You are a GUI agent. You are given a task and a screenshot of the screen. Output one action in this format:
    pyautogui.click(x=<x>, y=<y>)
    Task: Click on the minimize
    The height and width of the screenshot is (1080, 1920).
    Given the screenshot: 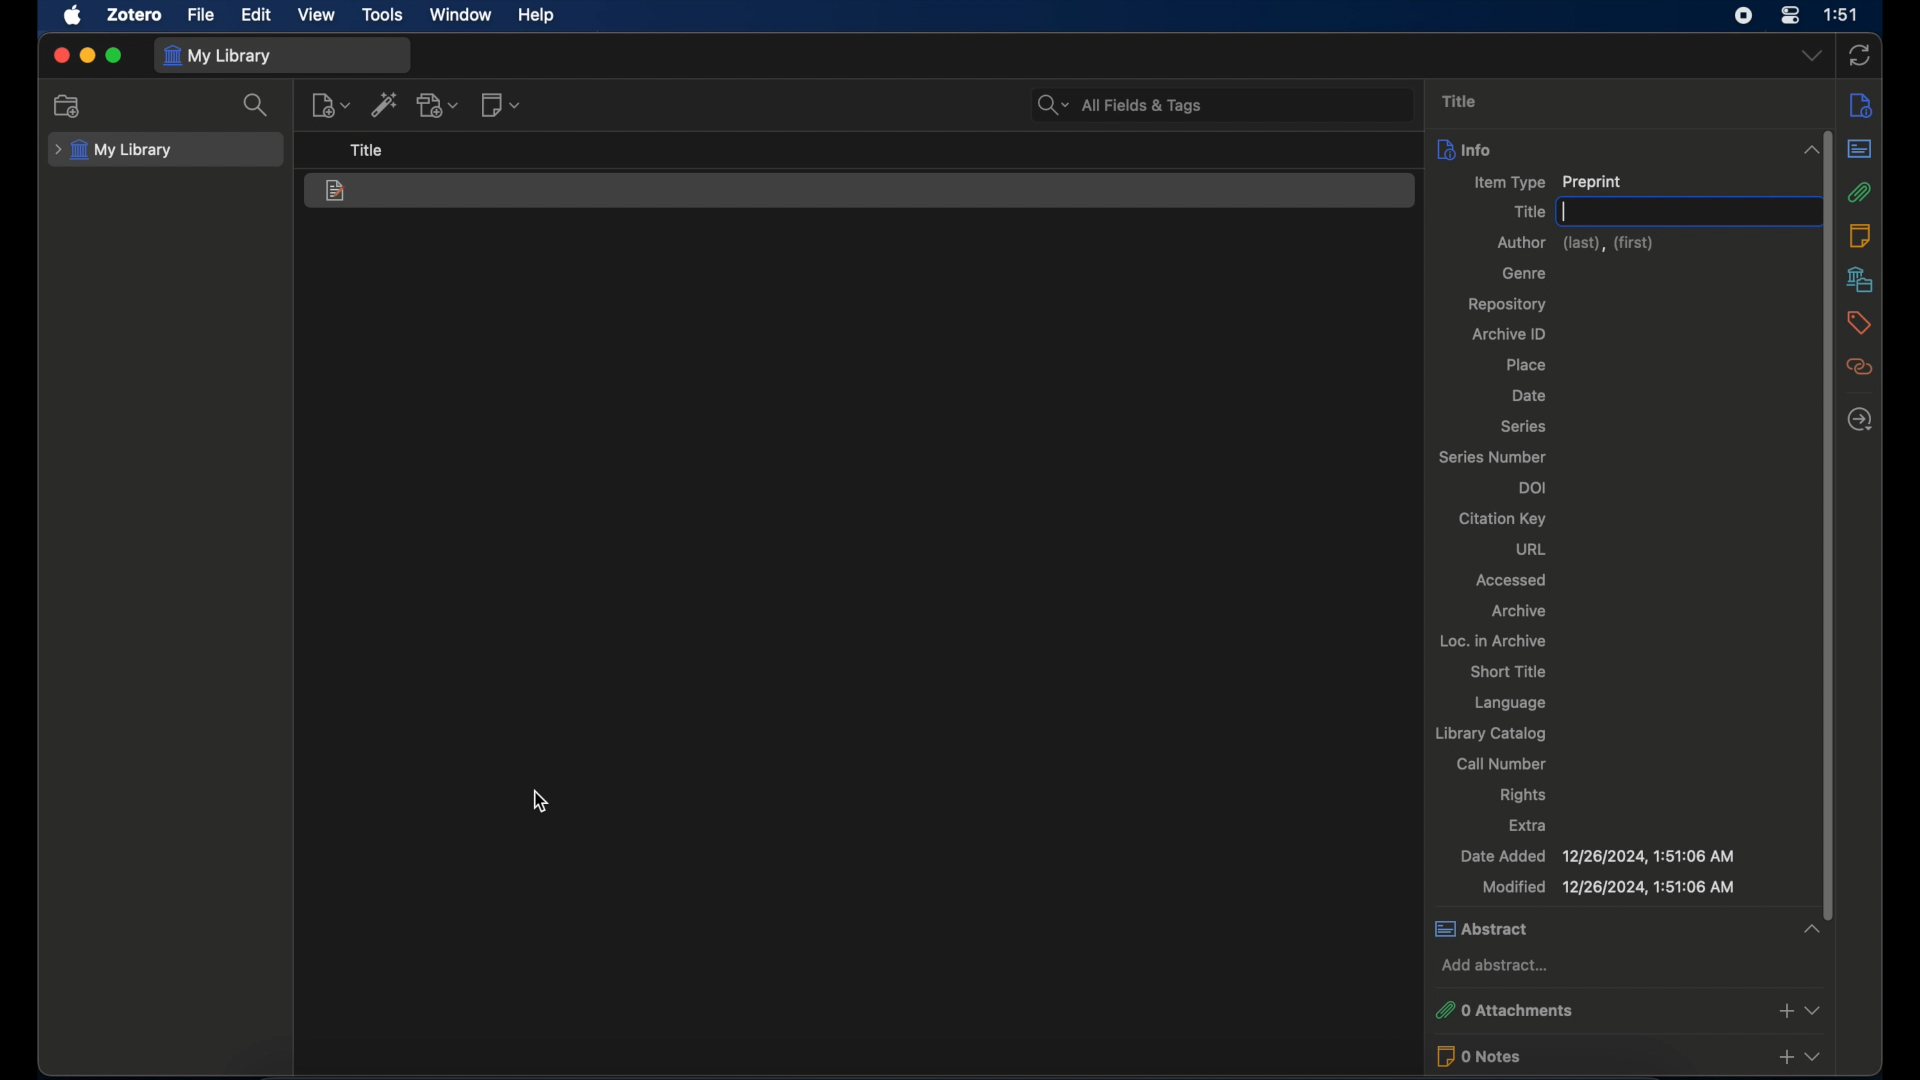 What is the action you would take?
    pyautogui.click(x=86, y=55)
    